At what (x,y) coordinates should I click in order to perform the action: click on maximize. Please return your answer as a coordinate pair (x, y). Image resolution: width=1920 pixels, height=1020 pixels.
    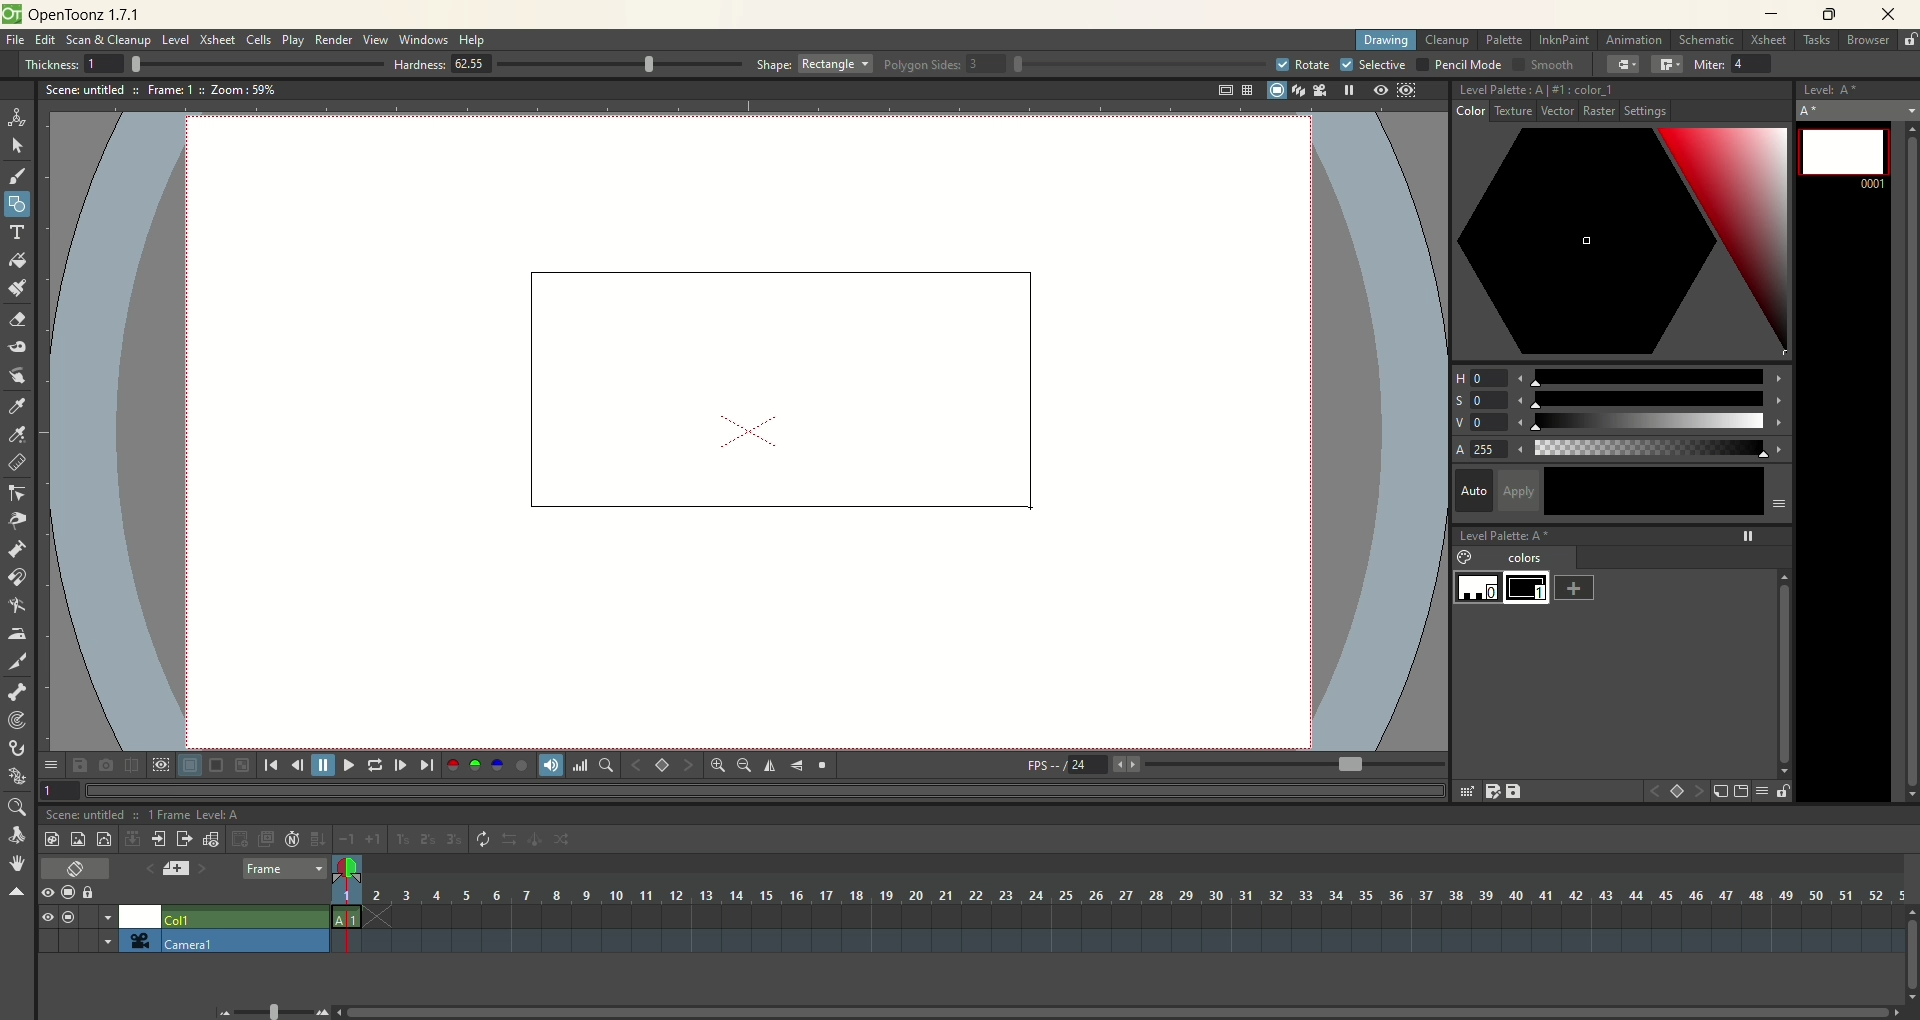
    Looking at the image, I should click on (1830, 16).